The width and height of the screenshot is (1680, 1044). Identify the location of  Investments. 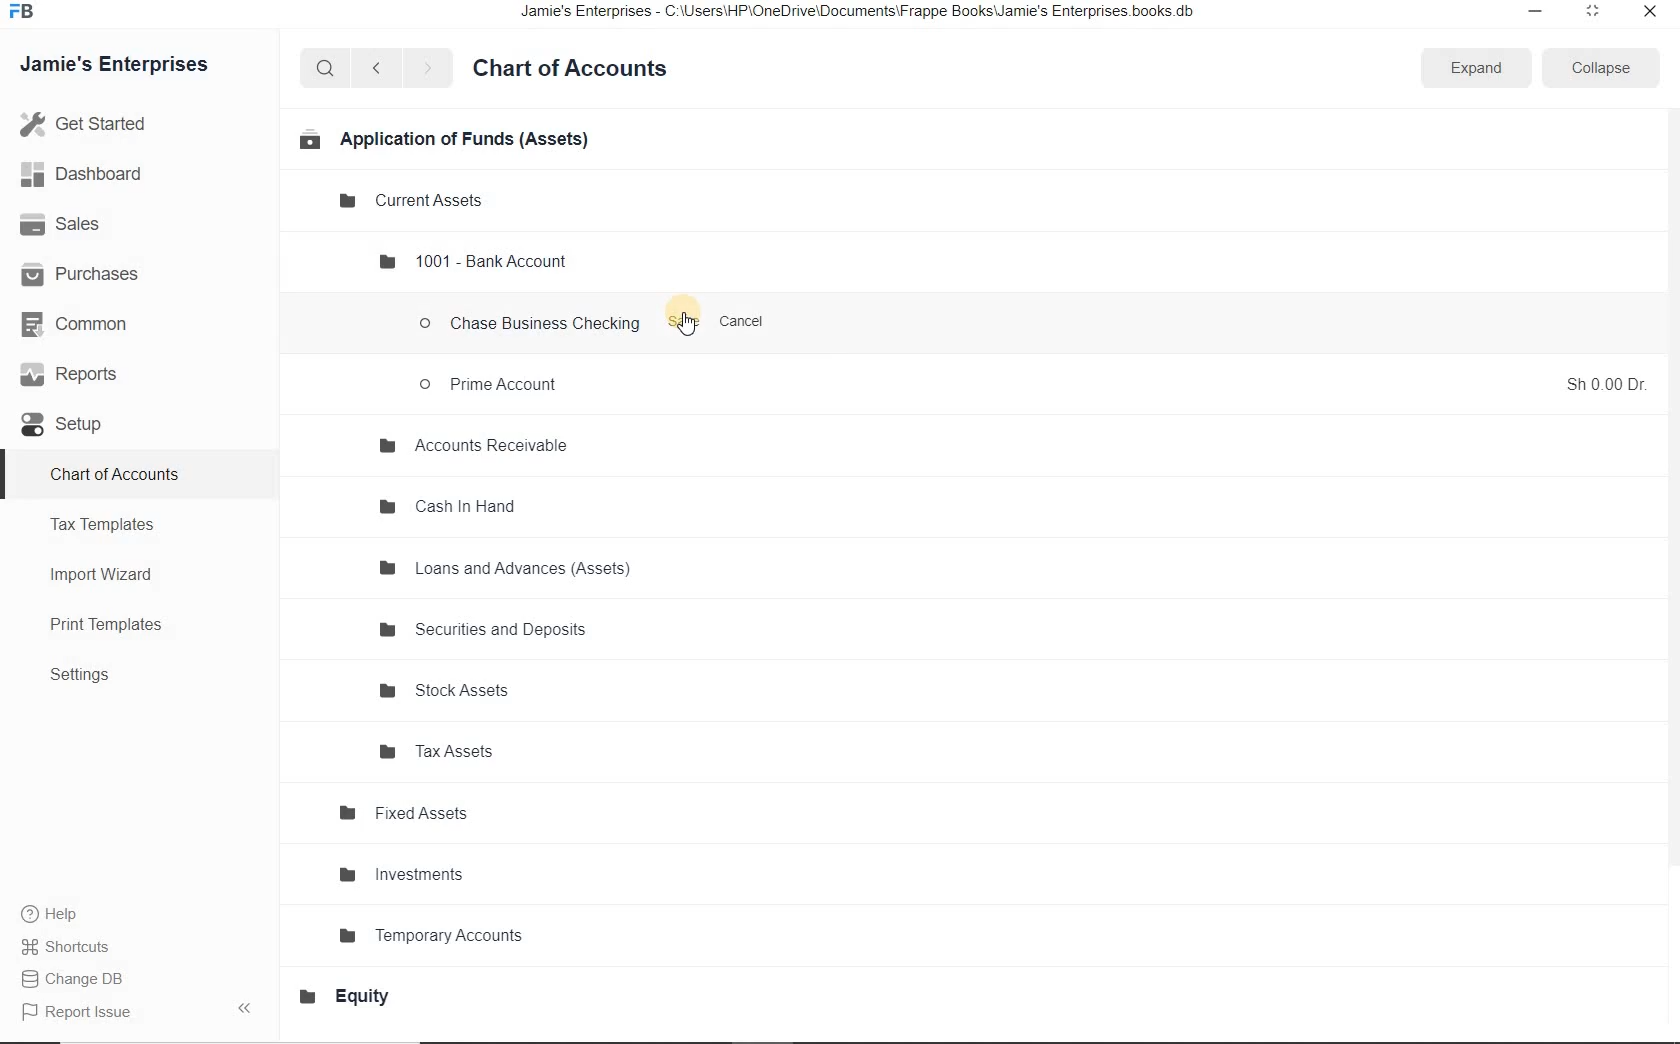
(406, 875).